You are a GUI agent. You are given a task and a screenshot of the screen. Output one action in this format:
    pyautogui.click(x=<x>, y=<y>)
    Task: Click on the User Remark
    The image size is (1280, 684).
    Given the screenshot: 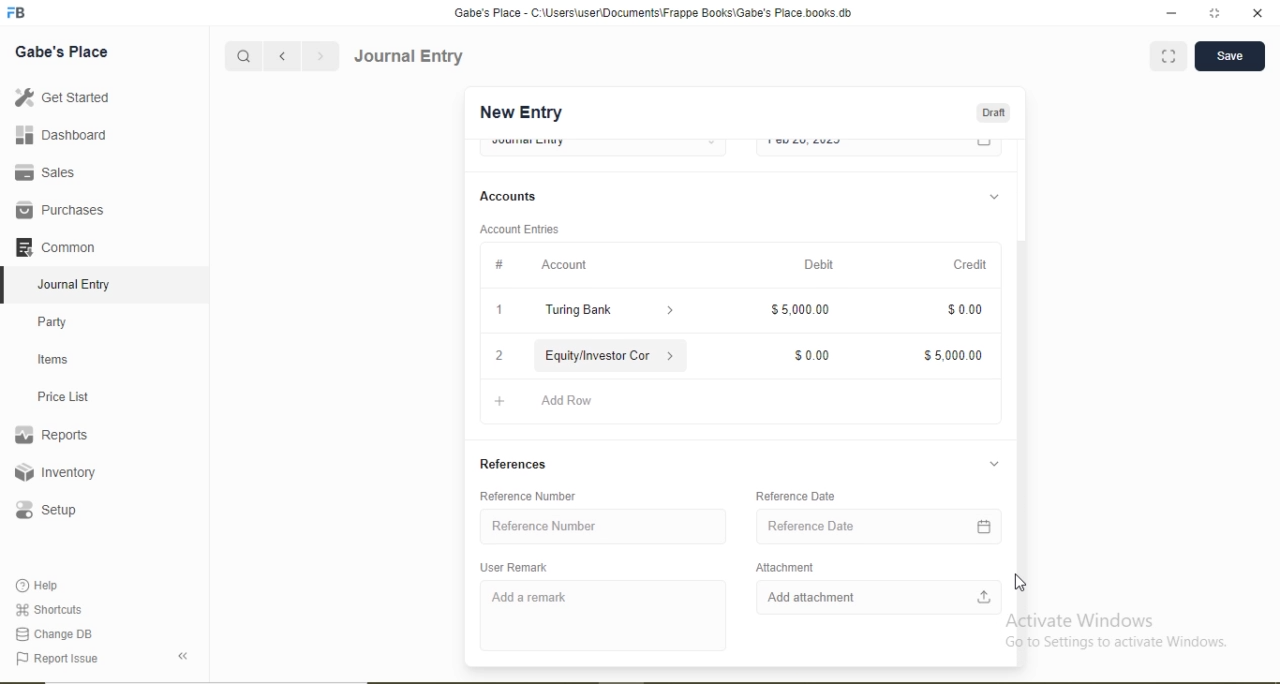 What is the action you would take?
    pyautogui.click(x=513, y=567)
    